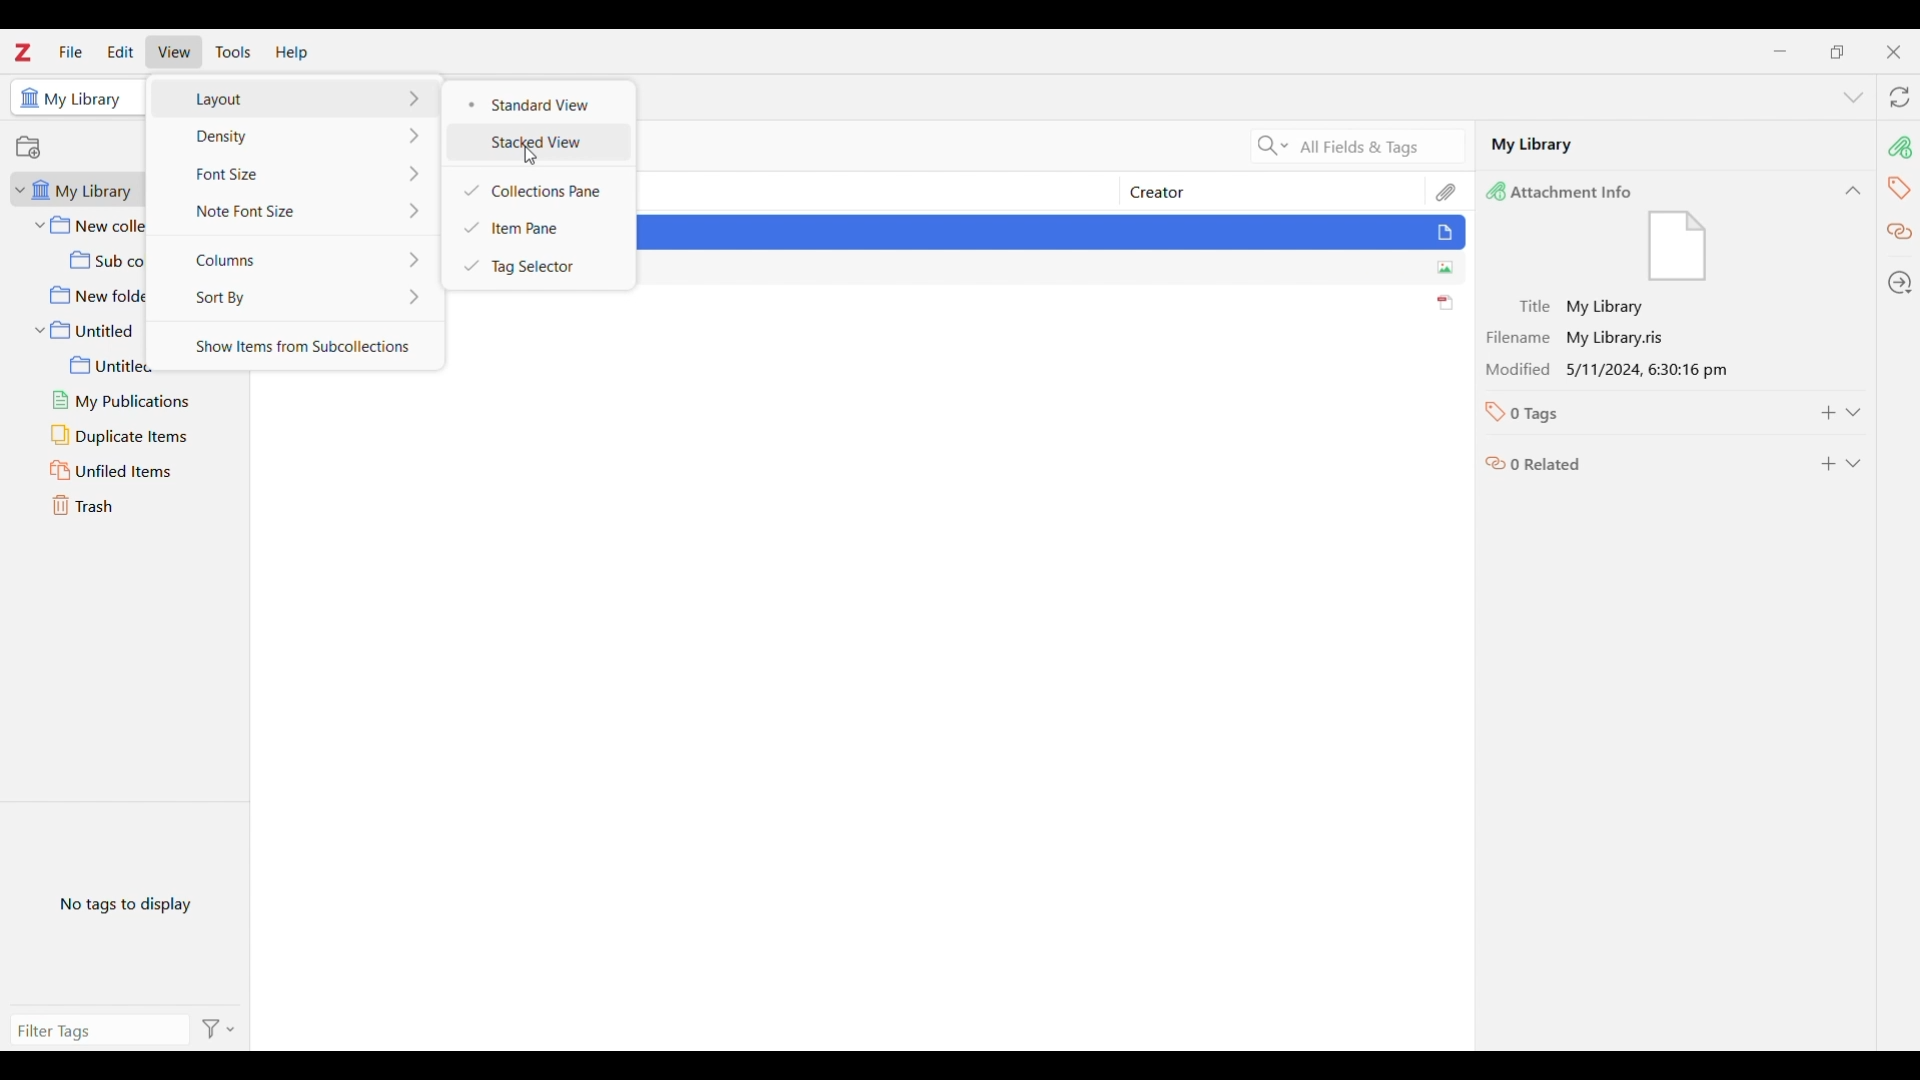 The height and width of the screenshot is (1080, 1920). What do you see at coordinates (1897, 184) in the screenshot?
I see `tags` at bounding box center [1897, 184].